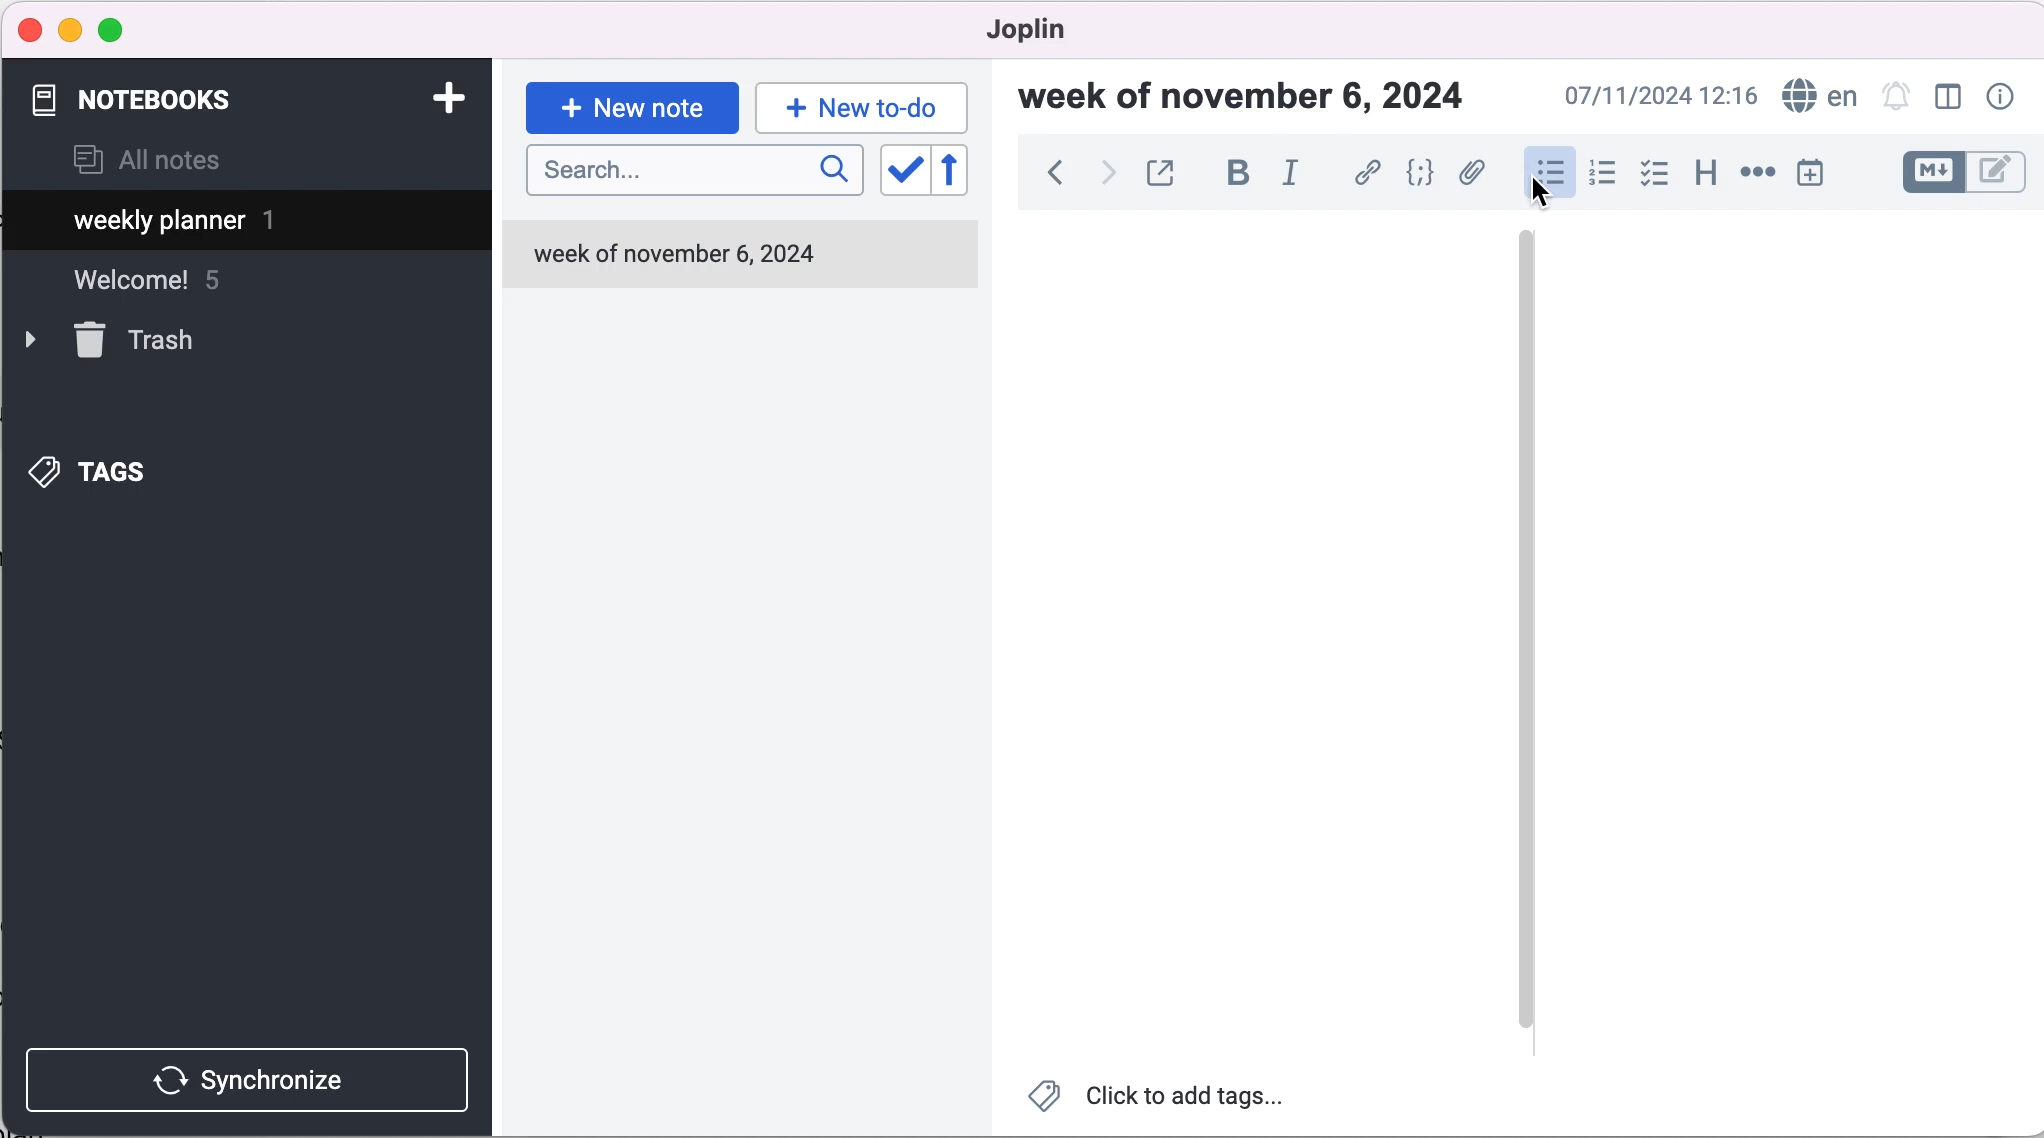 The width and height of the screenshot is (2044, 1138). What do you see at coordinates (70, 30) in the screenshot?
I see `minimize` at bounding box center [70, 30].